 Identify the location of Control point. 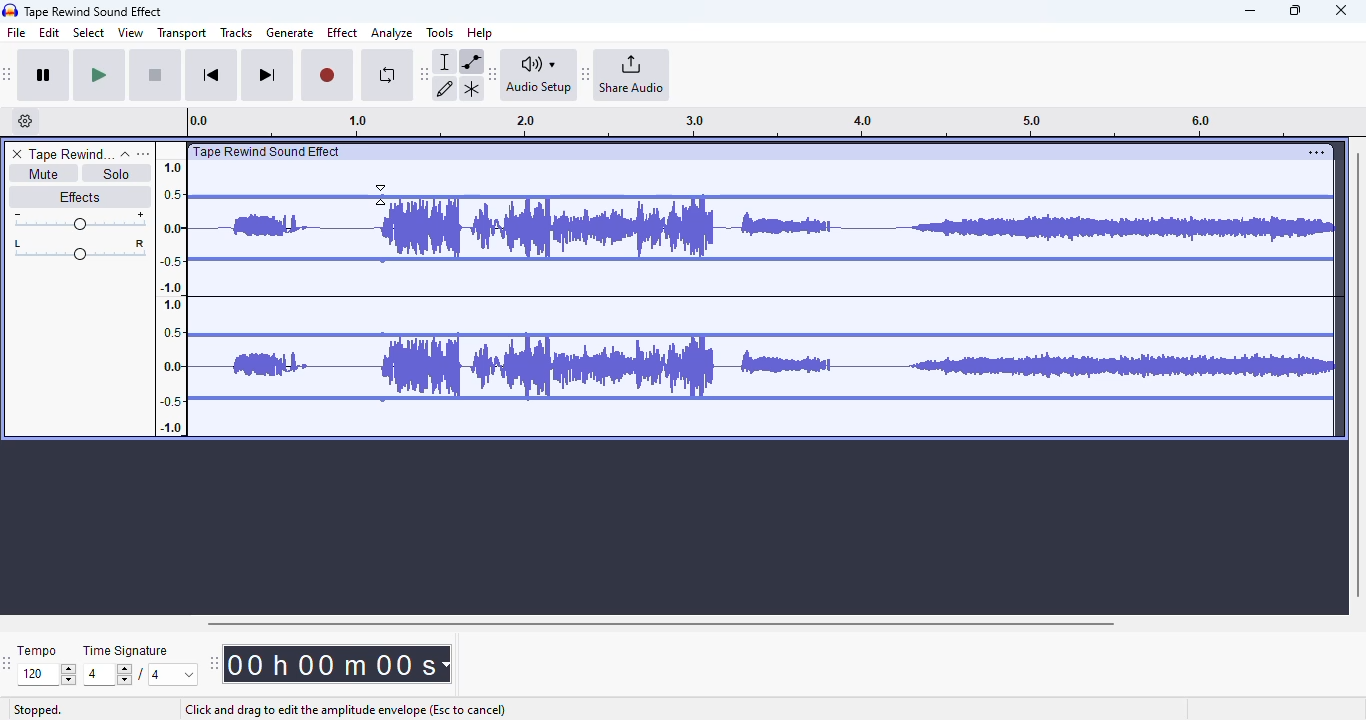
(382, 260).